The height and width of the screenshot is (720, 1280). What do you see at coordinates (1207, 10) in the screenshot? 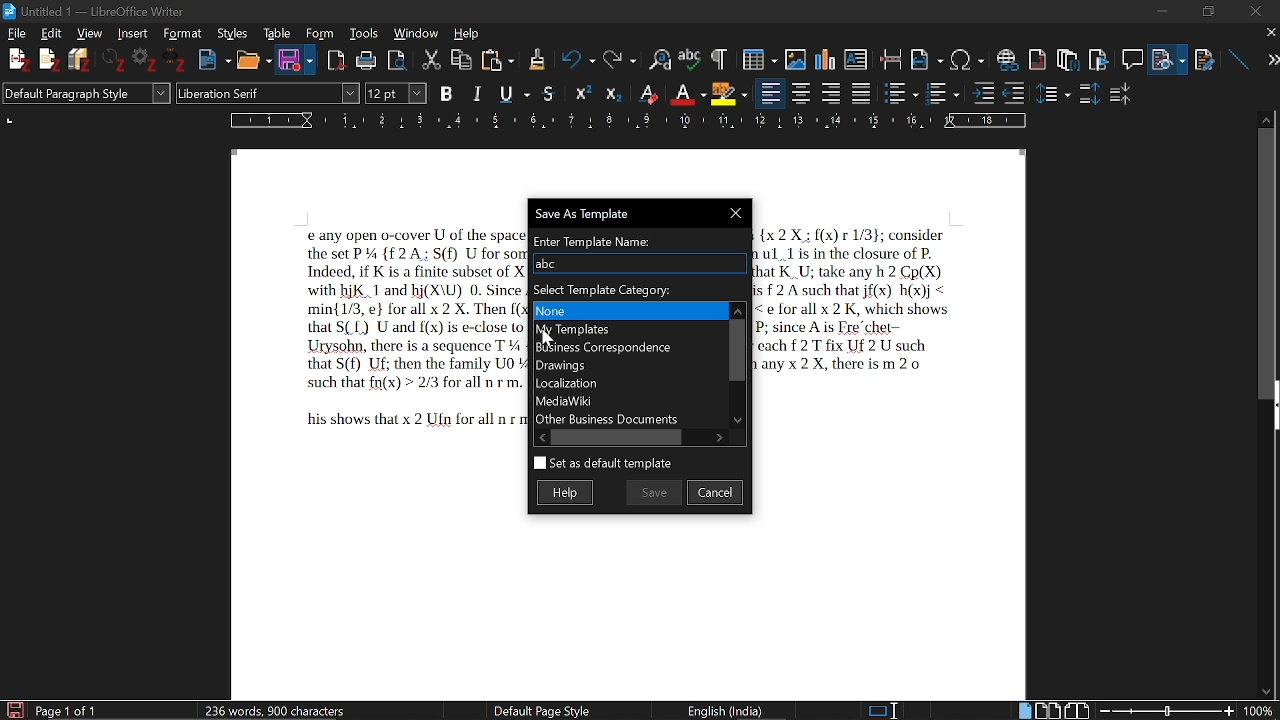
I see `maximize` at bounding box center [1207, 10].